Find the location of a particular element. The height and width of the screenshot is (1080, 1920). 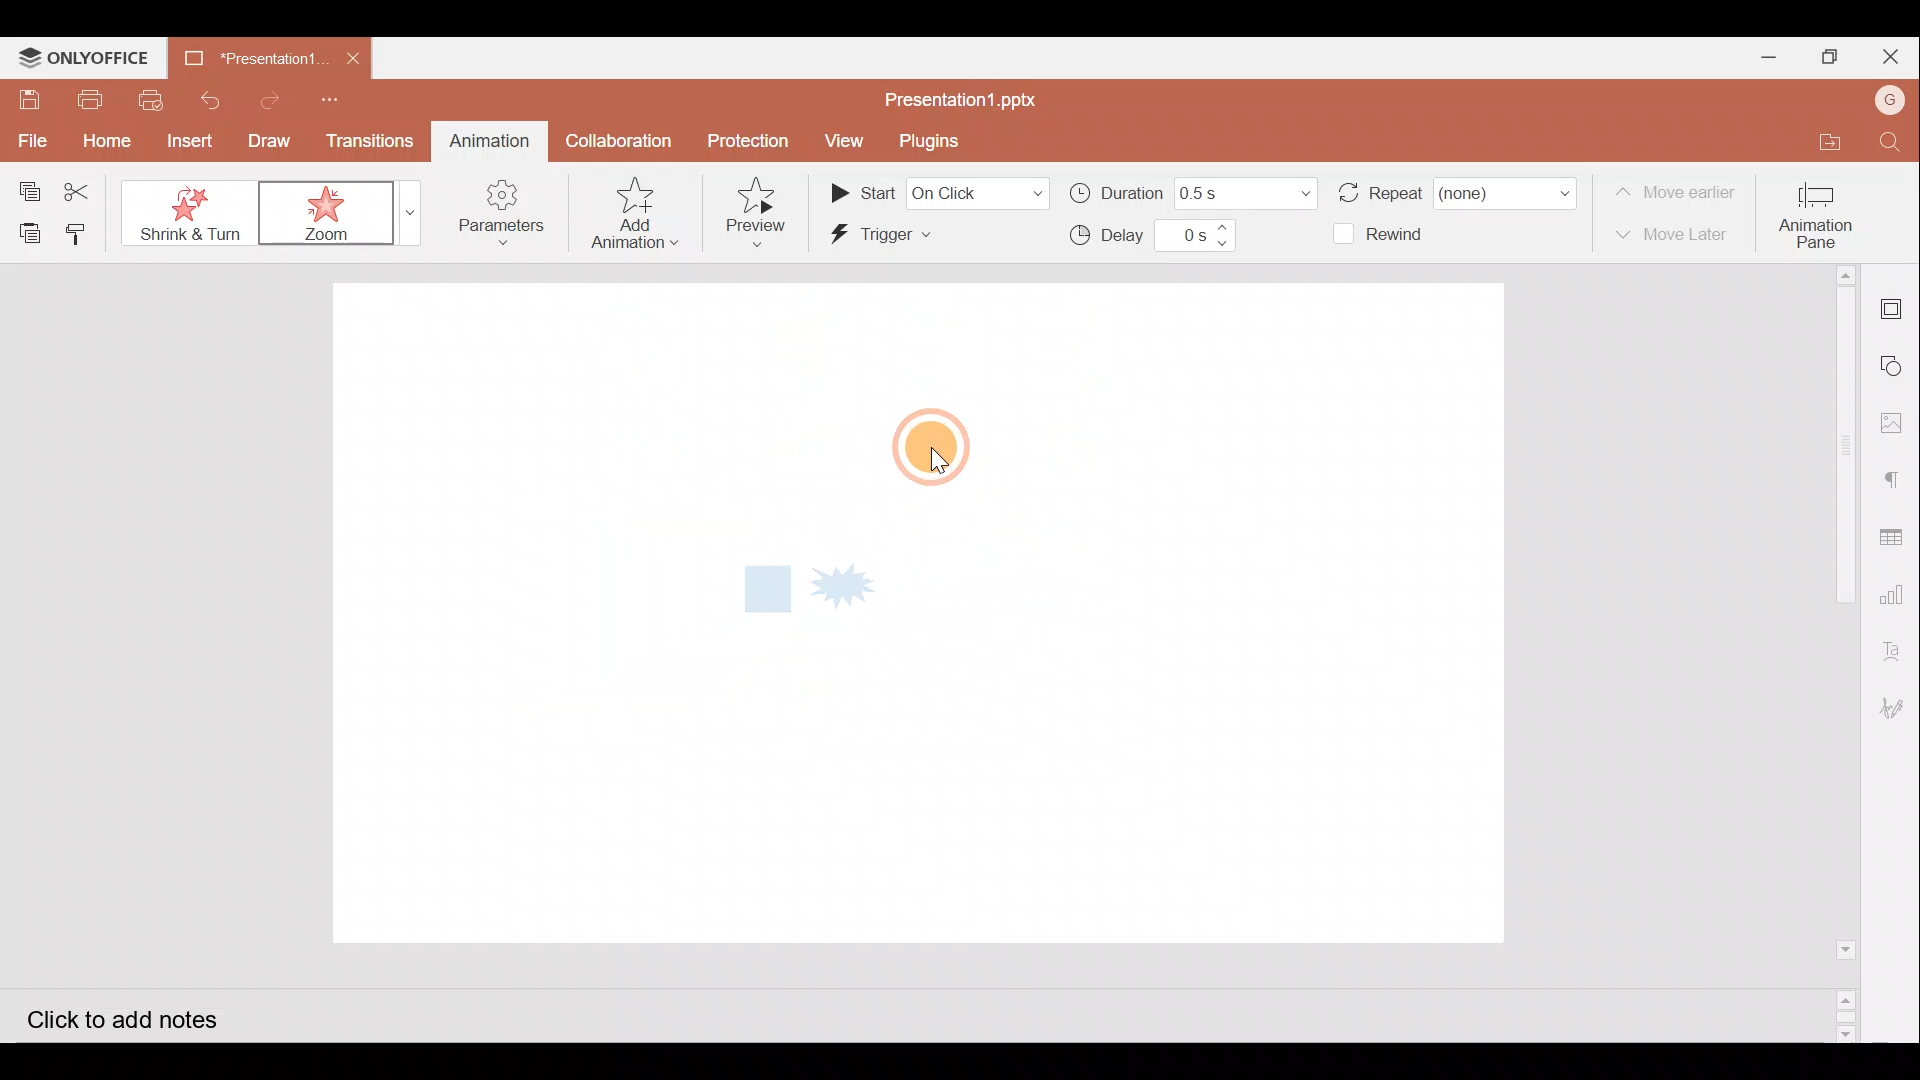

Plugins is located at coordinates (929, 140).